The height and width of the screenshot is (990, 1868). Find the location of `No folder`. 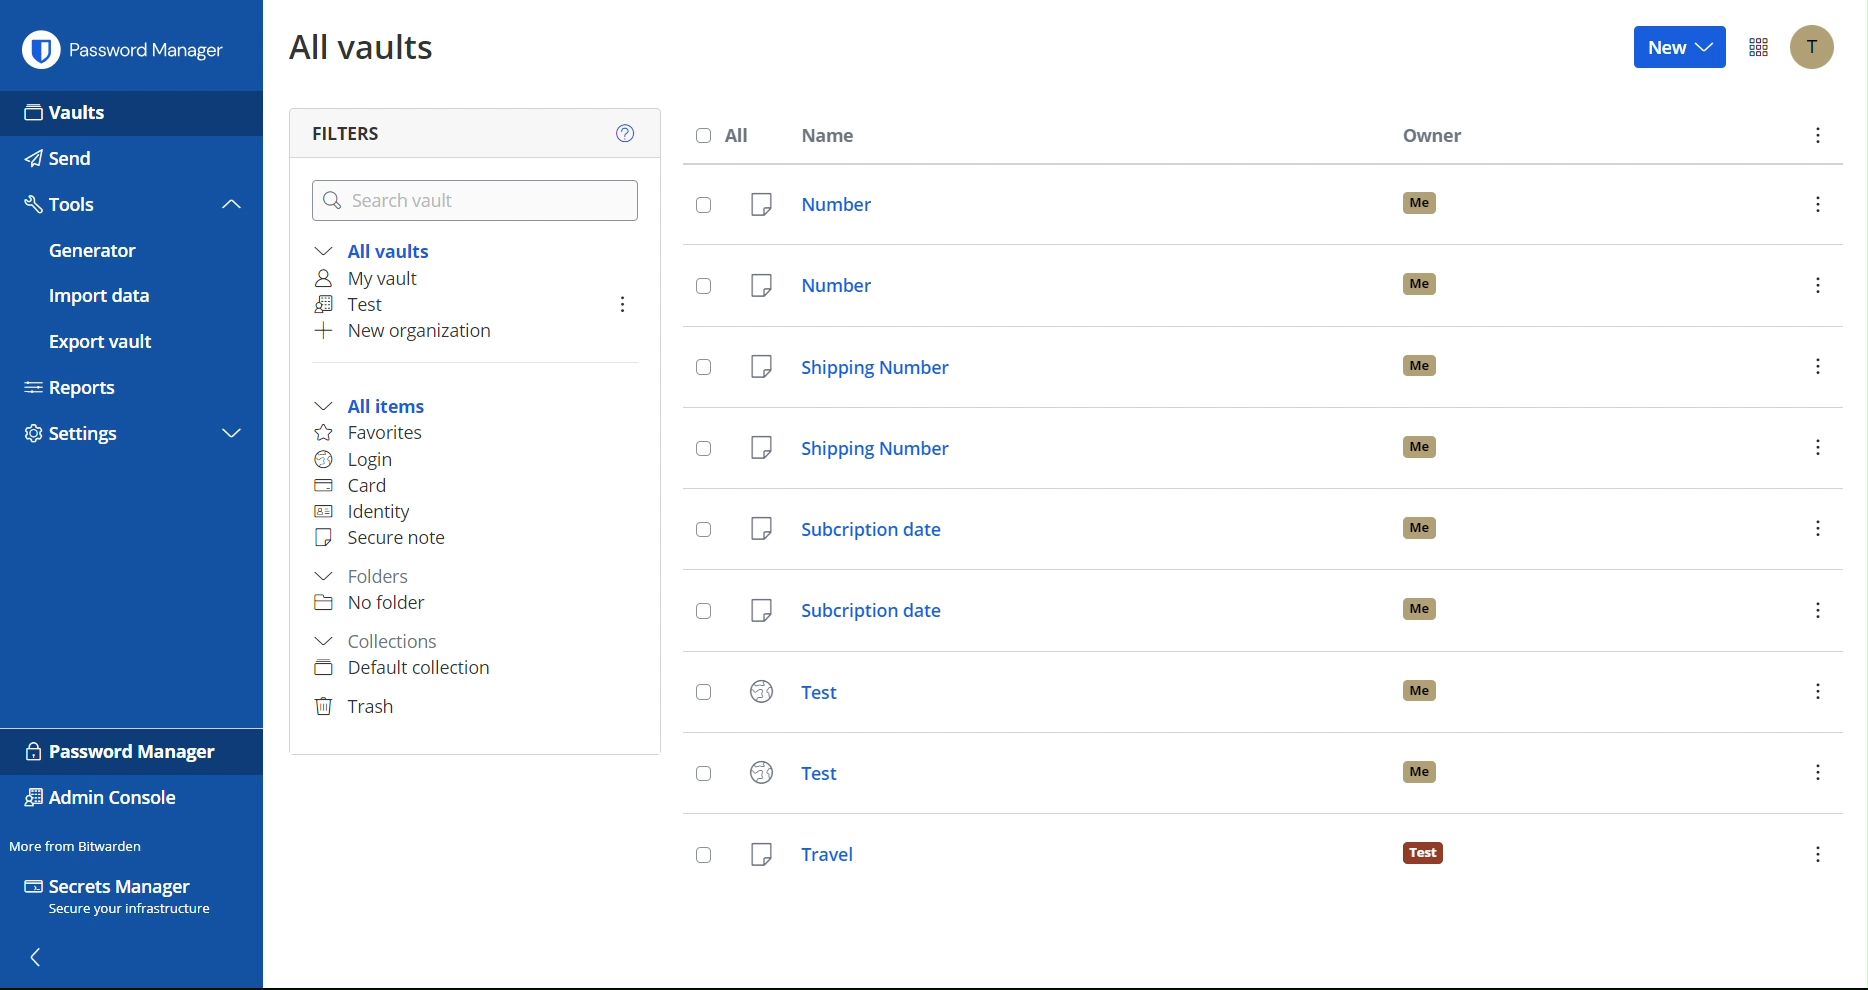

No folder is located at coordinates (371, 607).